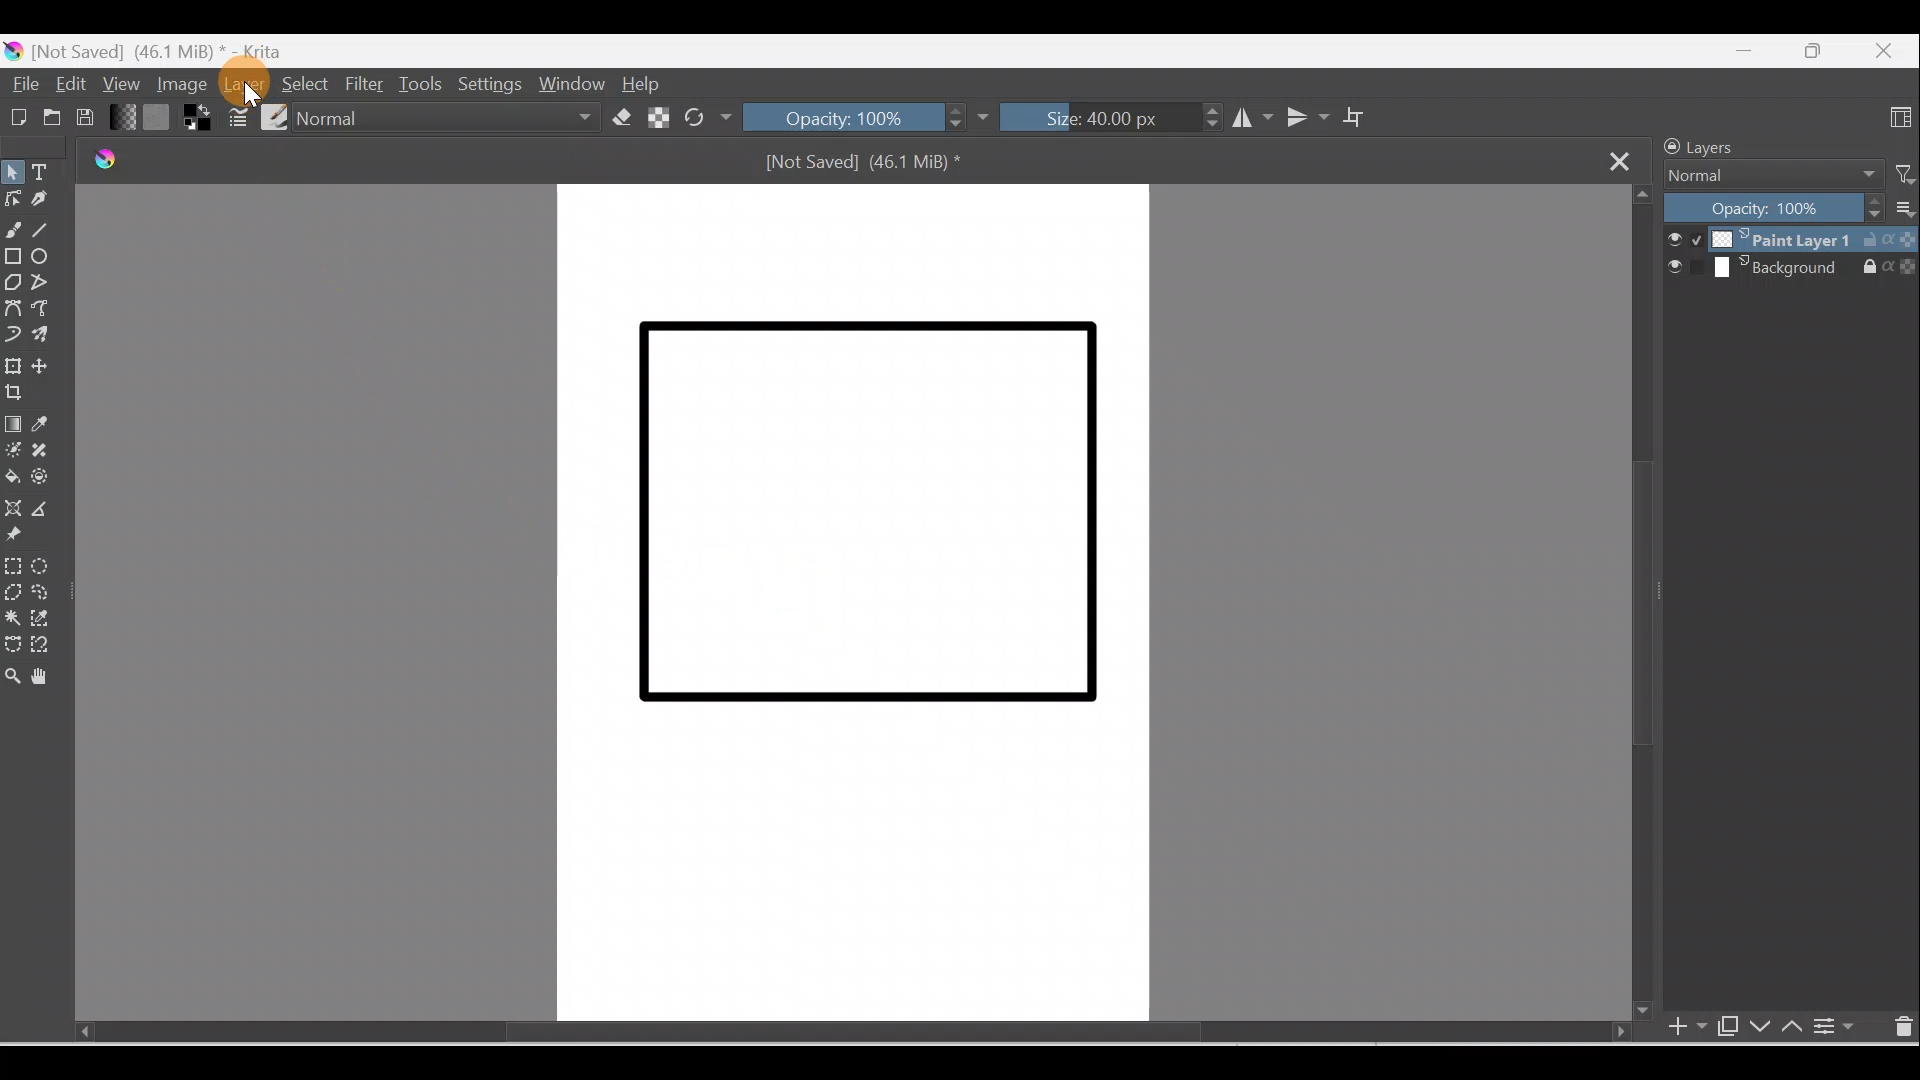 The image size is (1920, 1080). Describe the element at coordinates (49, 510) in the screenshot. I see `Measure distance between two points` at that location.